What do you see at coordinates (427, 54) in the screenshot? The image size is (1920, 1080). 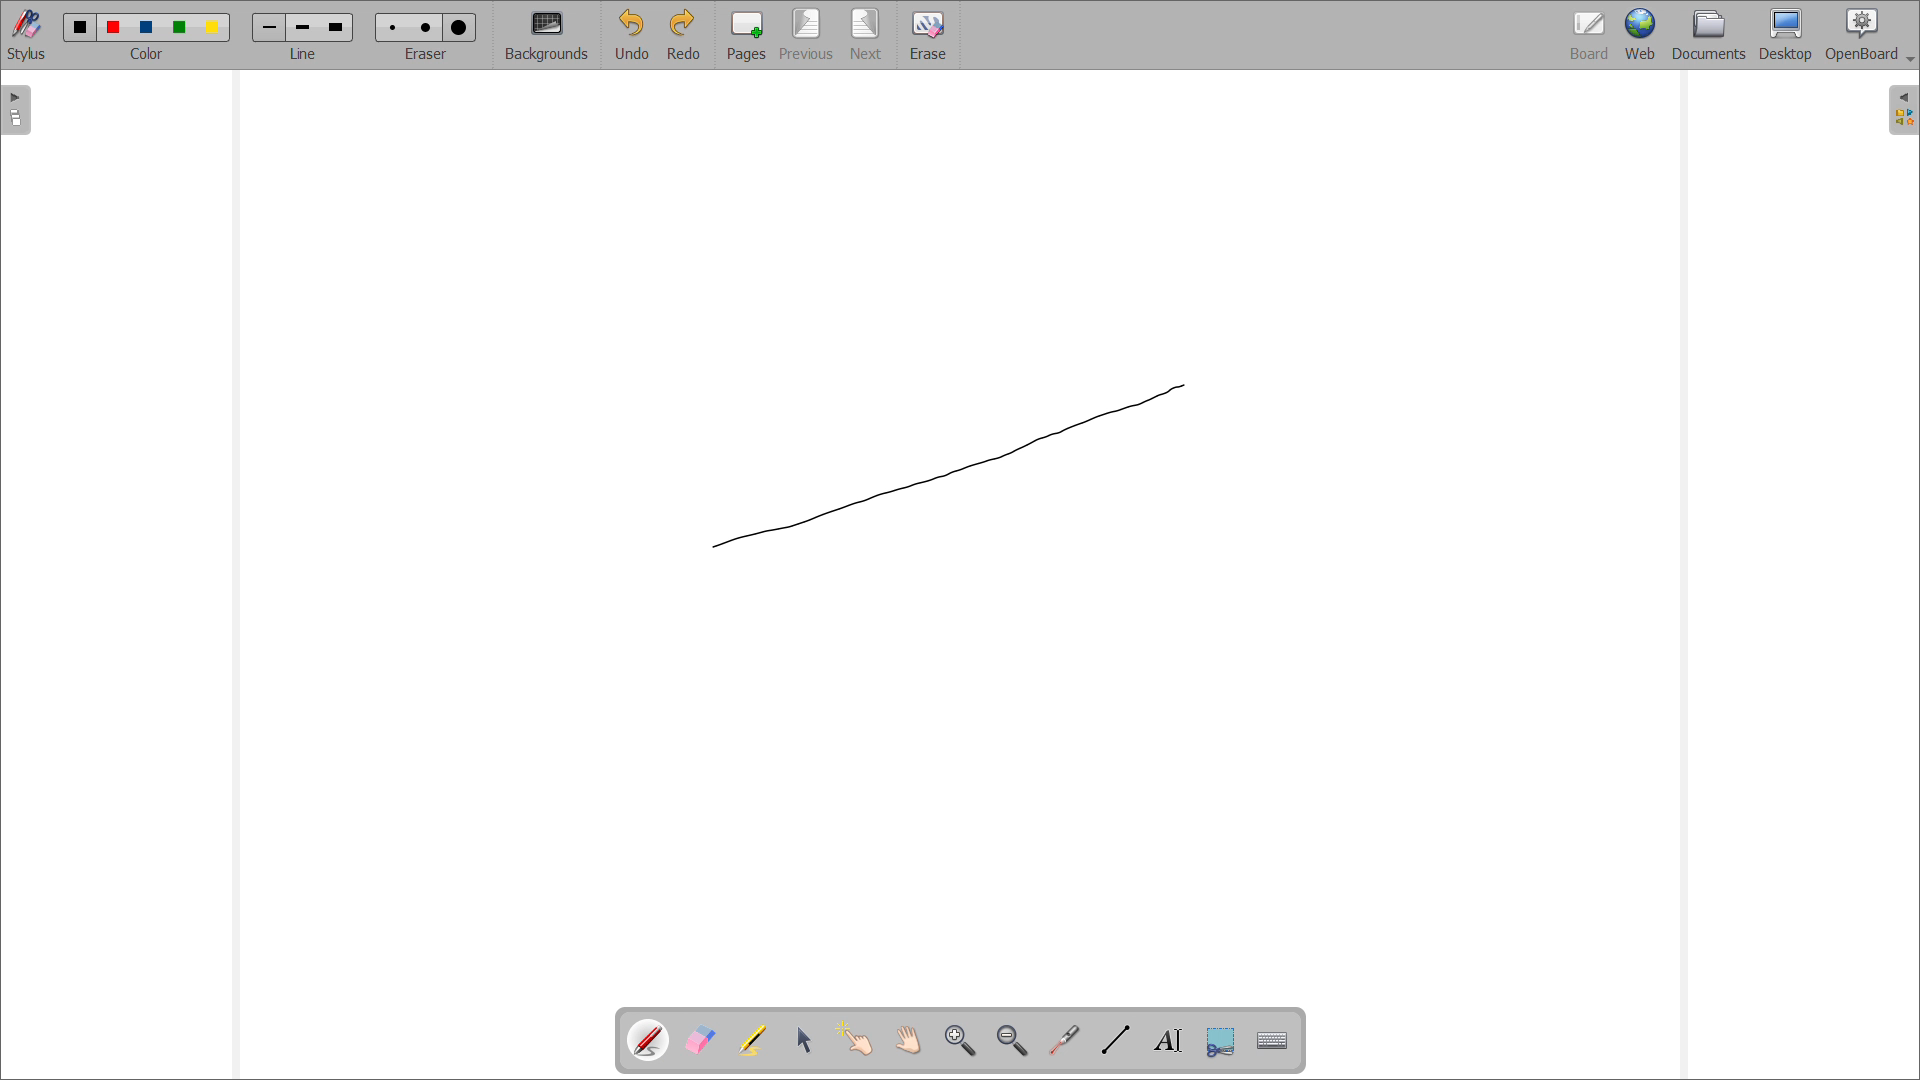 I see `select eraser size` at bounding box center [427, 54].